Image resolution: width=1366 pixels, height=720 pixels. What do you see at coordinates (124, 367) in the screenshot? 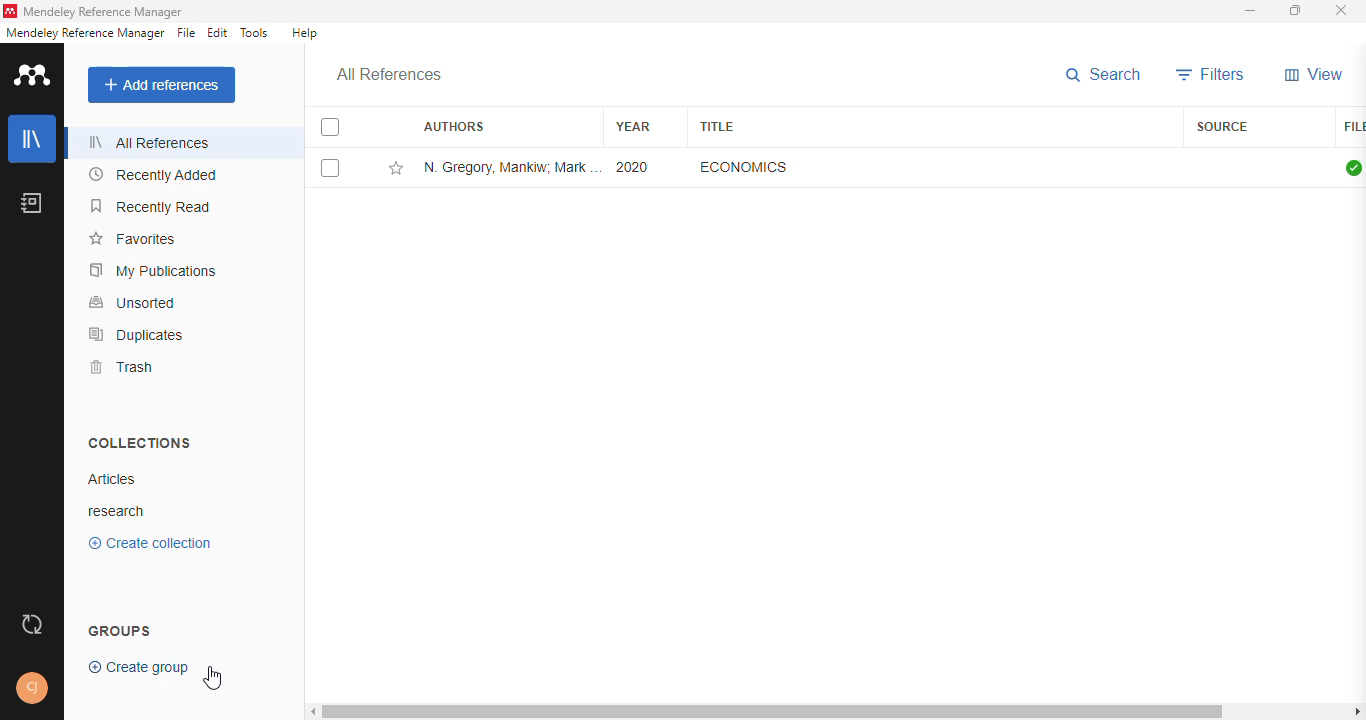
I see `trash` at bounding box center [124, 367].